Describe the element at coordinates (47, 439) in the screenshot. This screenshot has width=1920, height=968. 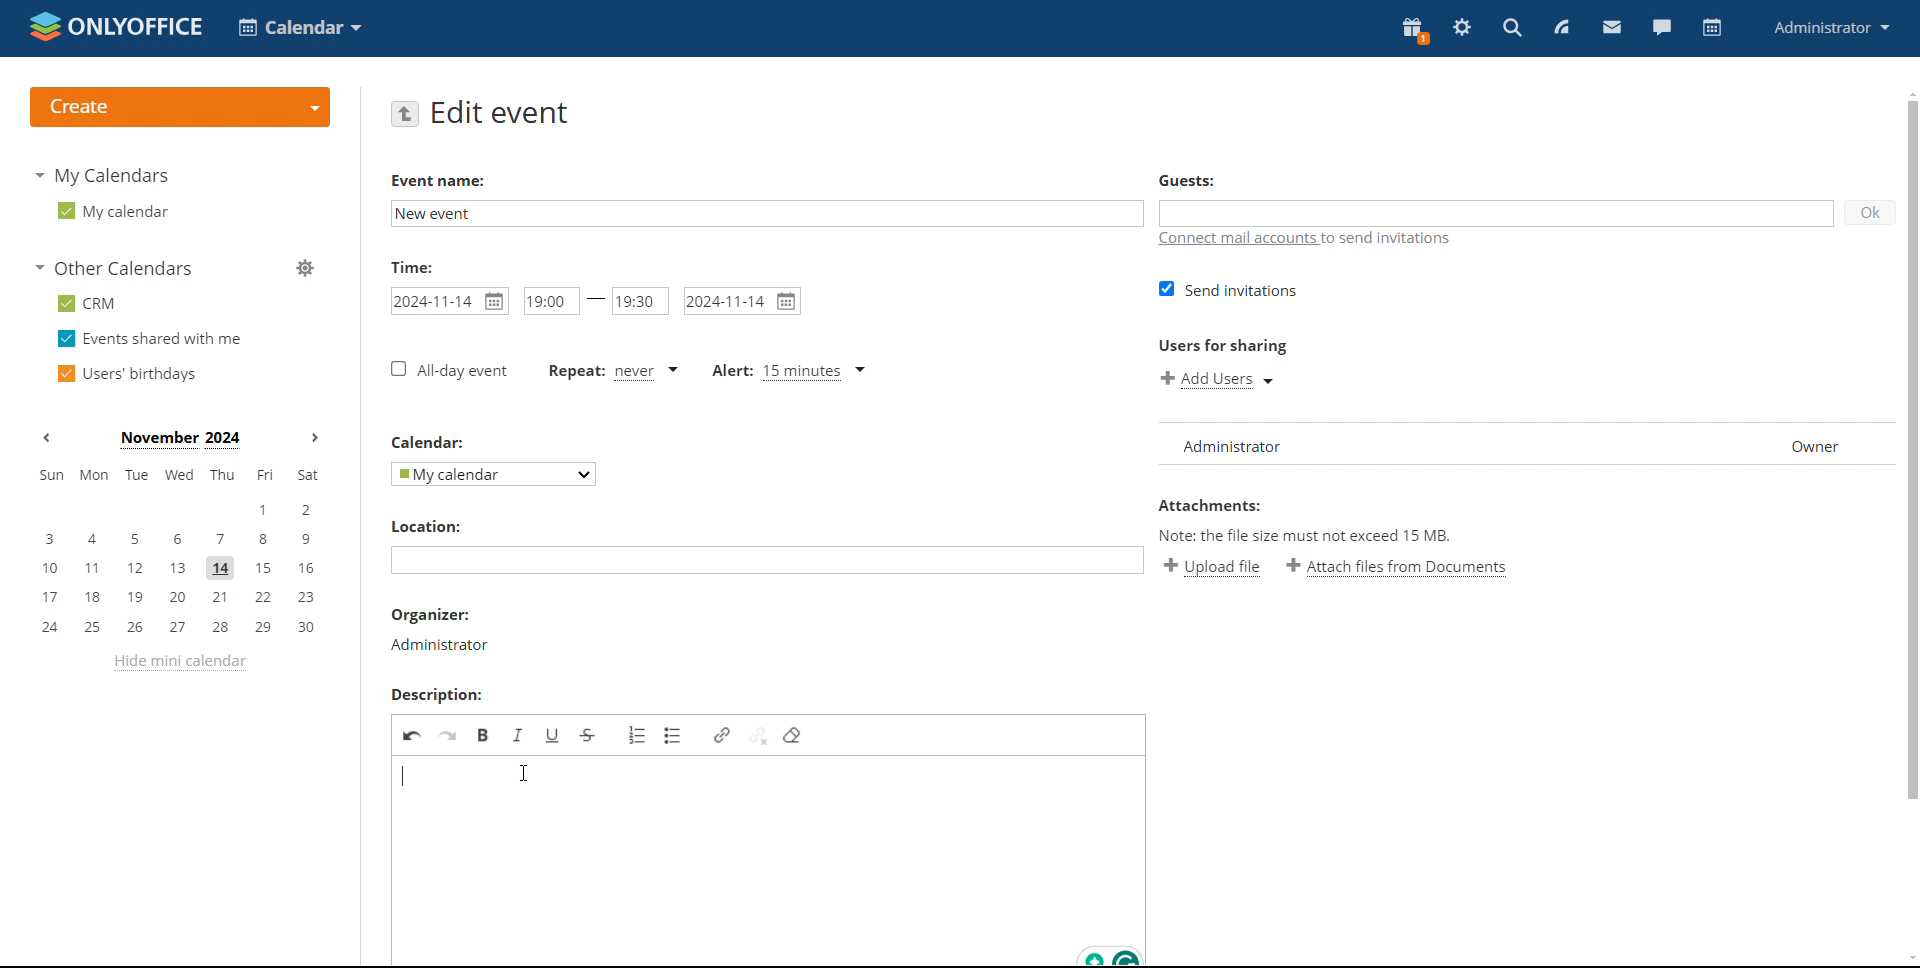
I see `previous month` at that location.